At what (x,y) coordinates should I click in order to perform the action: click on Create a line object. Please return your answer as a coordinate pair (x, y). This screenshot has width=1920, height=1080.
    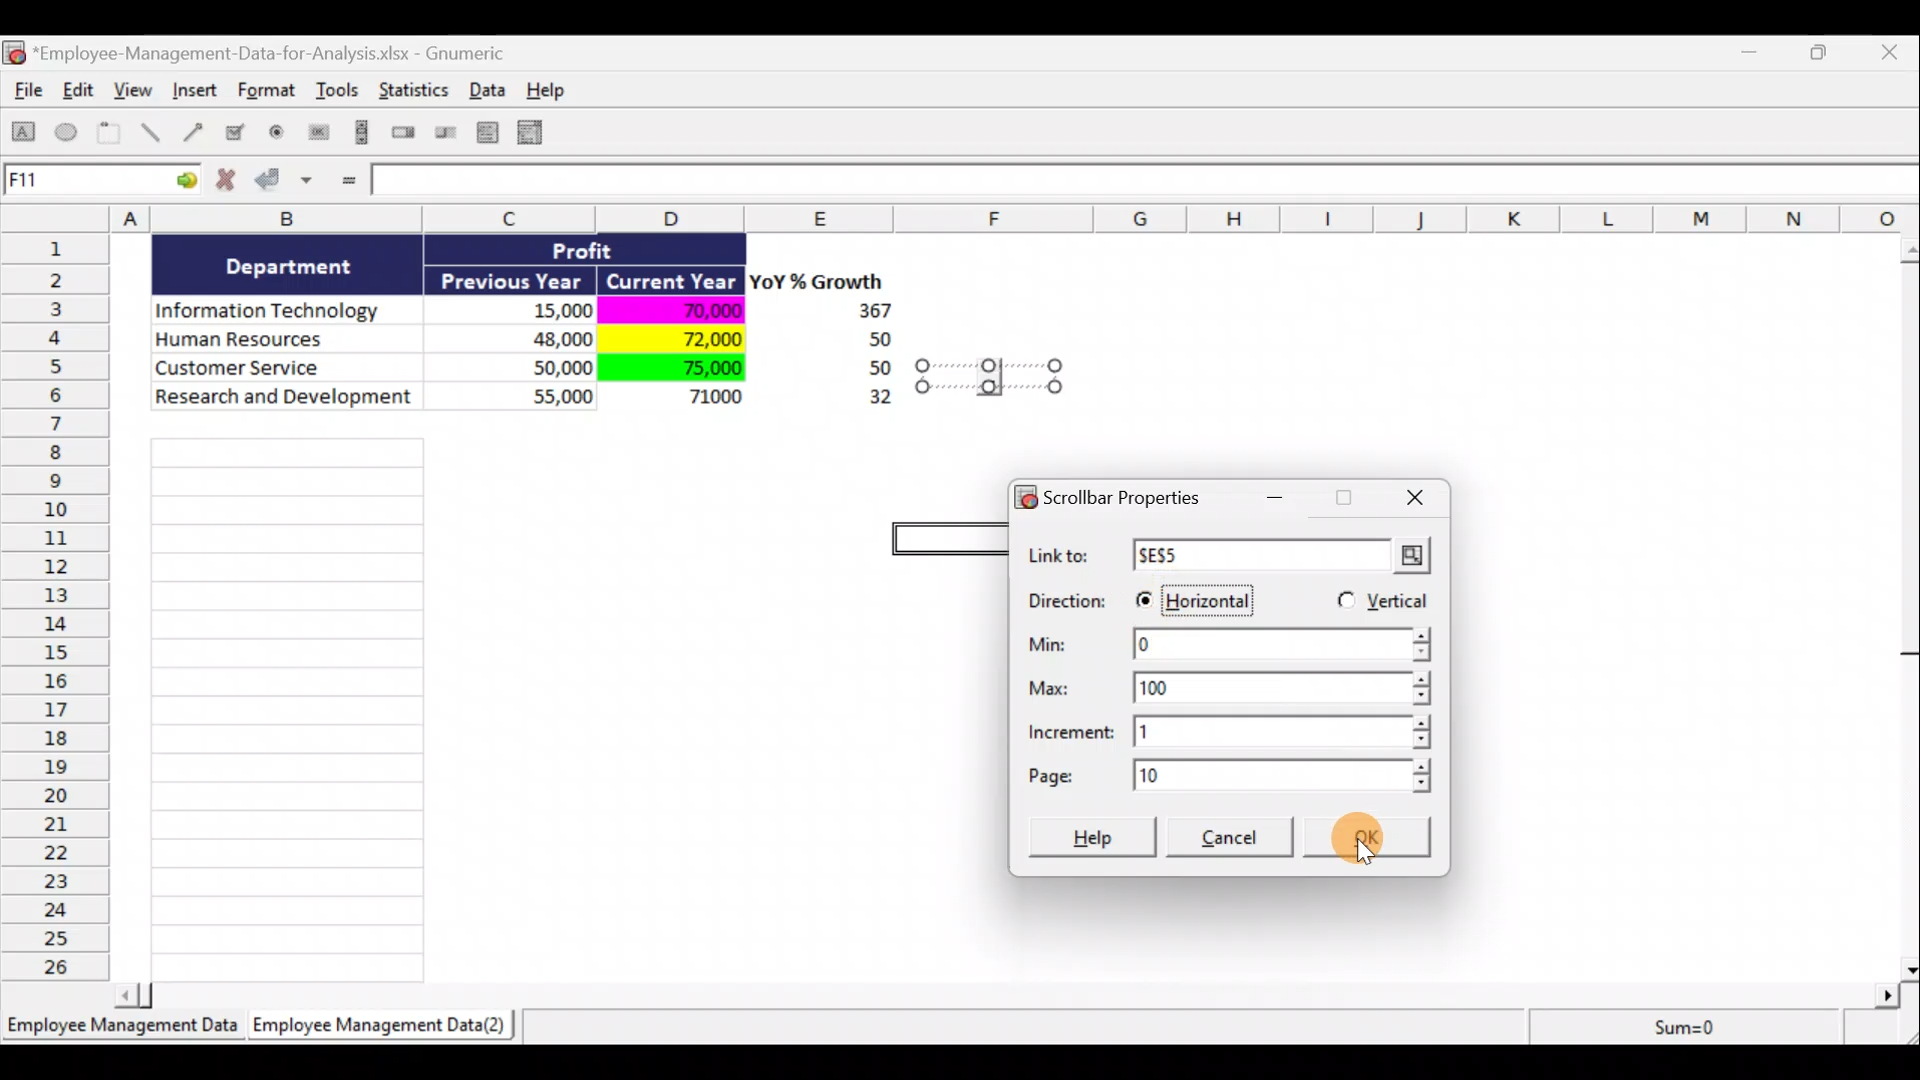
    Looking at the image, I should click on (154, 133).